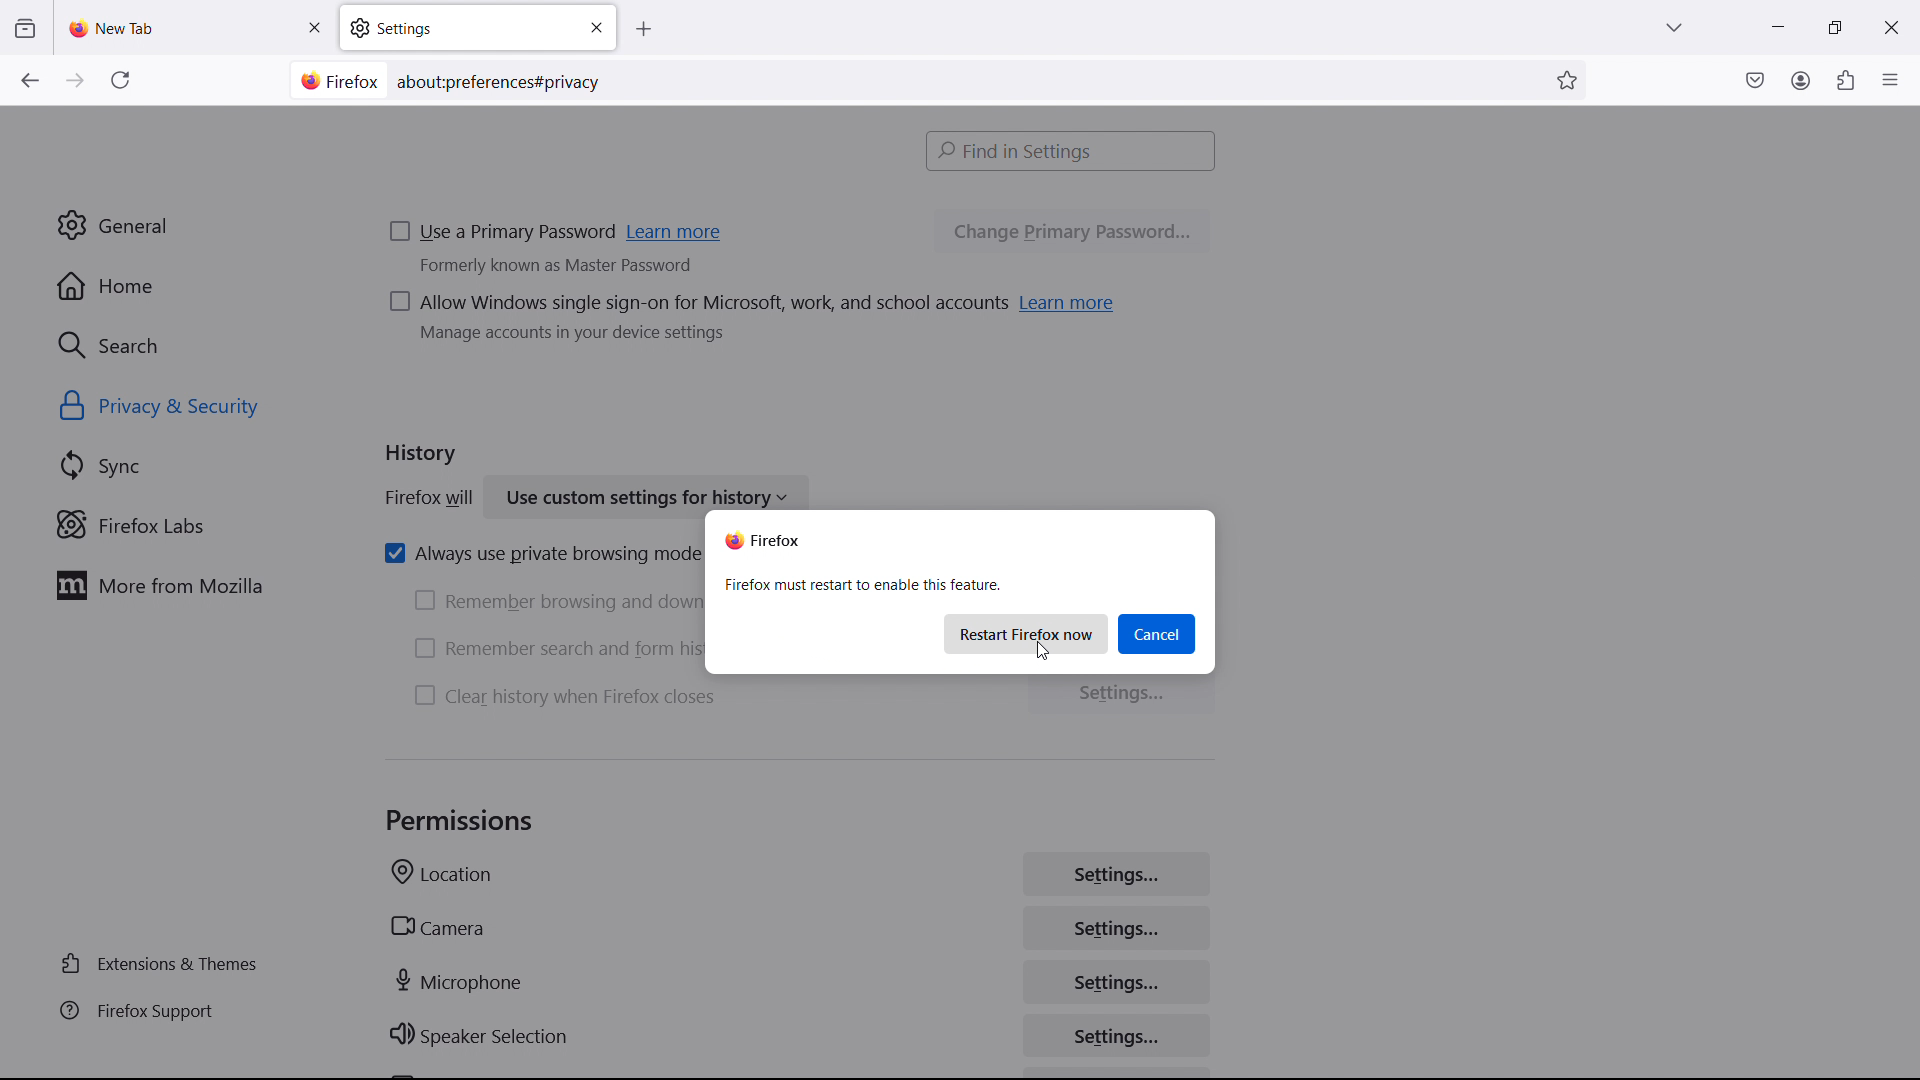  I want to click on Formerly known as Master Password, so click(585, 272).